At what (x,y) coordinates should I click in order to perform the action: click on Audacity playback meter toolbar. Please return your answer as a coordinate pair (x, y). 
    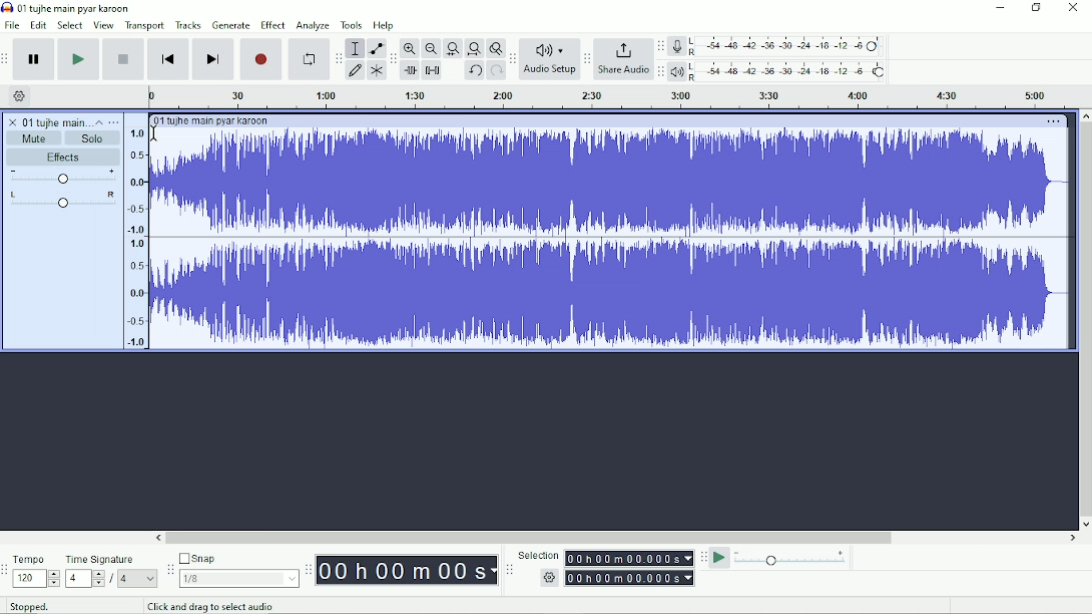
    Looking at the image, I should click on (660, 73).